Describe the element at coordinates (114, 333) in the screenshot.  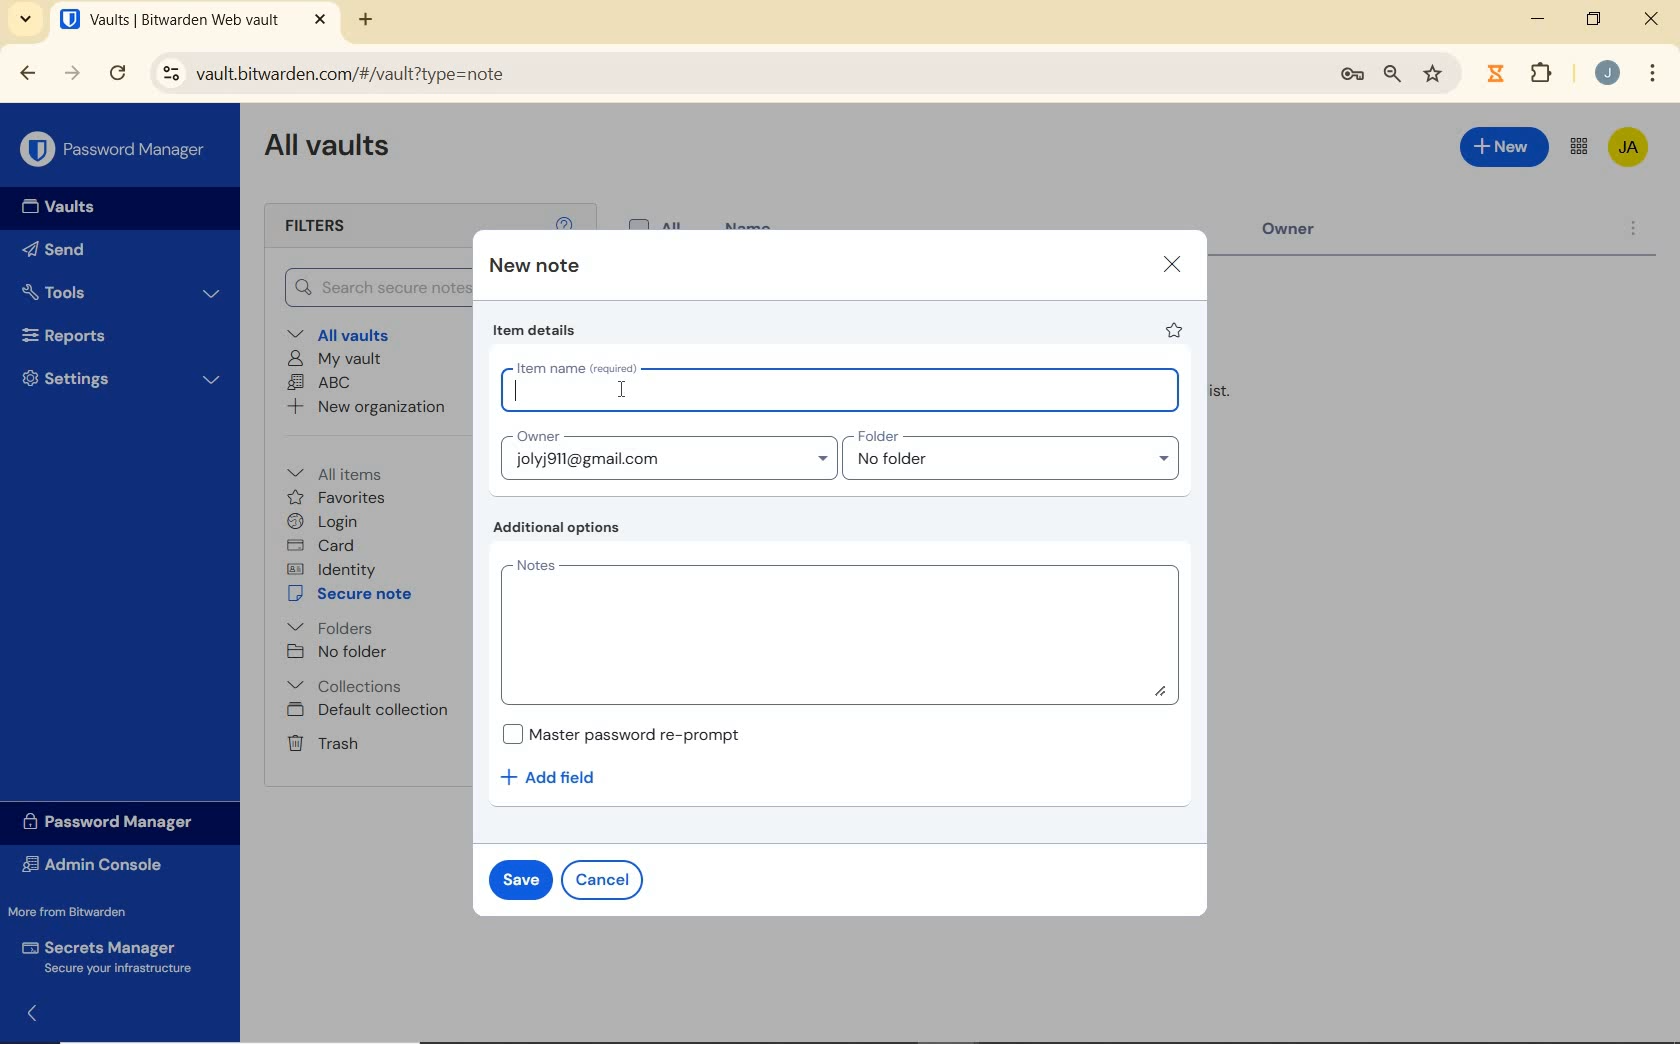
I see `Reports` at that location.